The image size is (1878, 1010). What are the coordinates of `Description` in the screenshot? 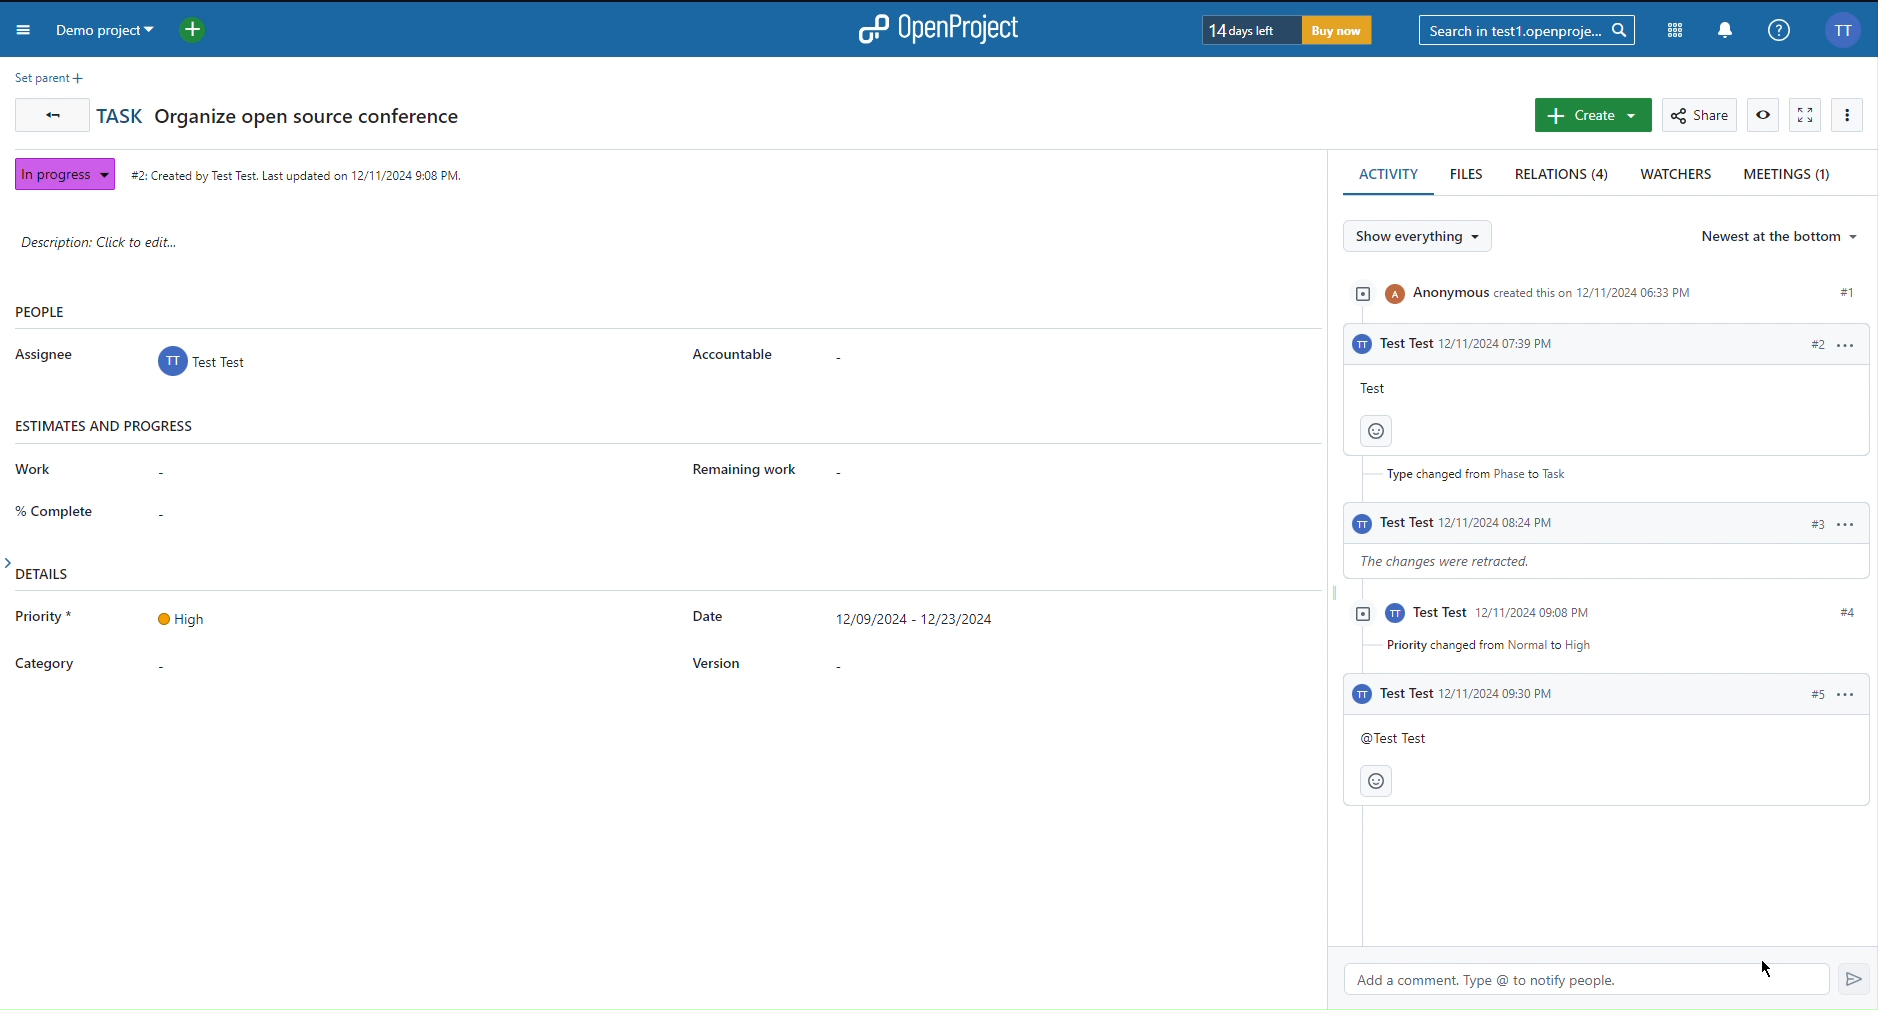 It's located at (120, 242).